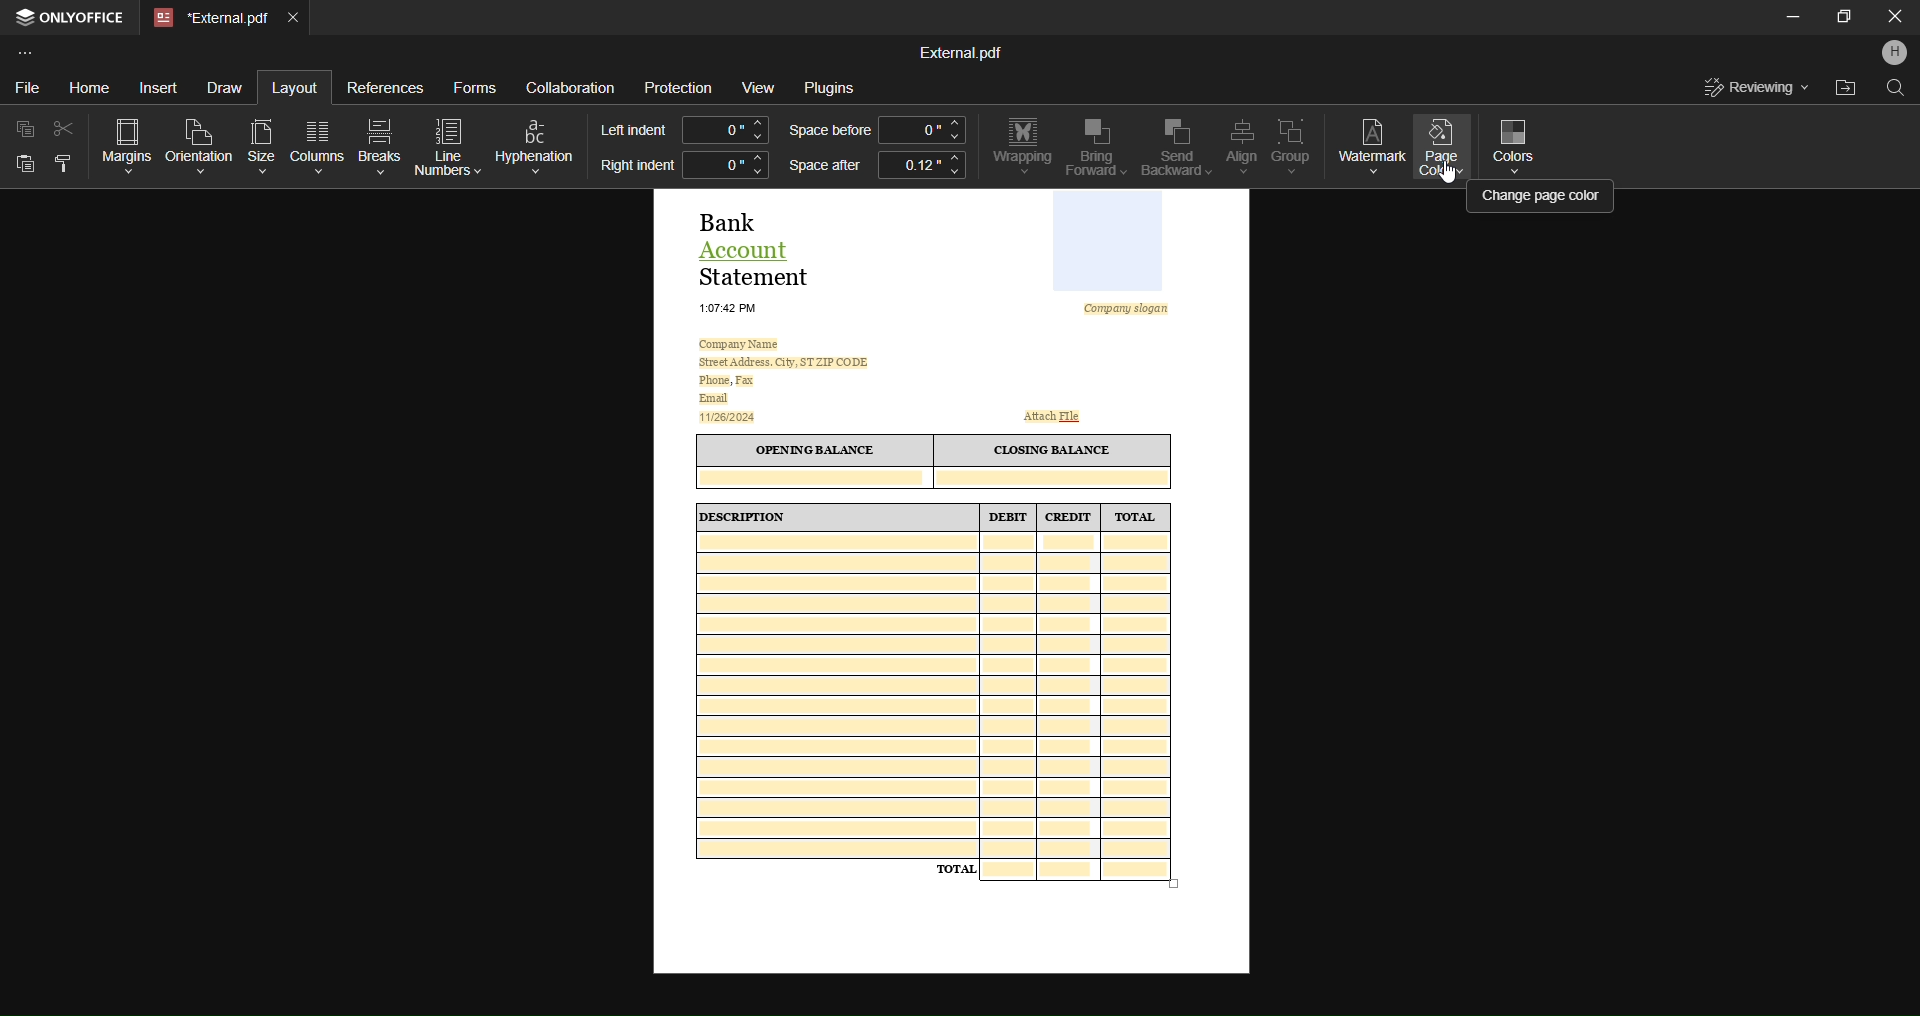  Describe the element at coordinates (1170, 148) in the screenshot. I see `Send Backward` at that location.